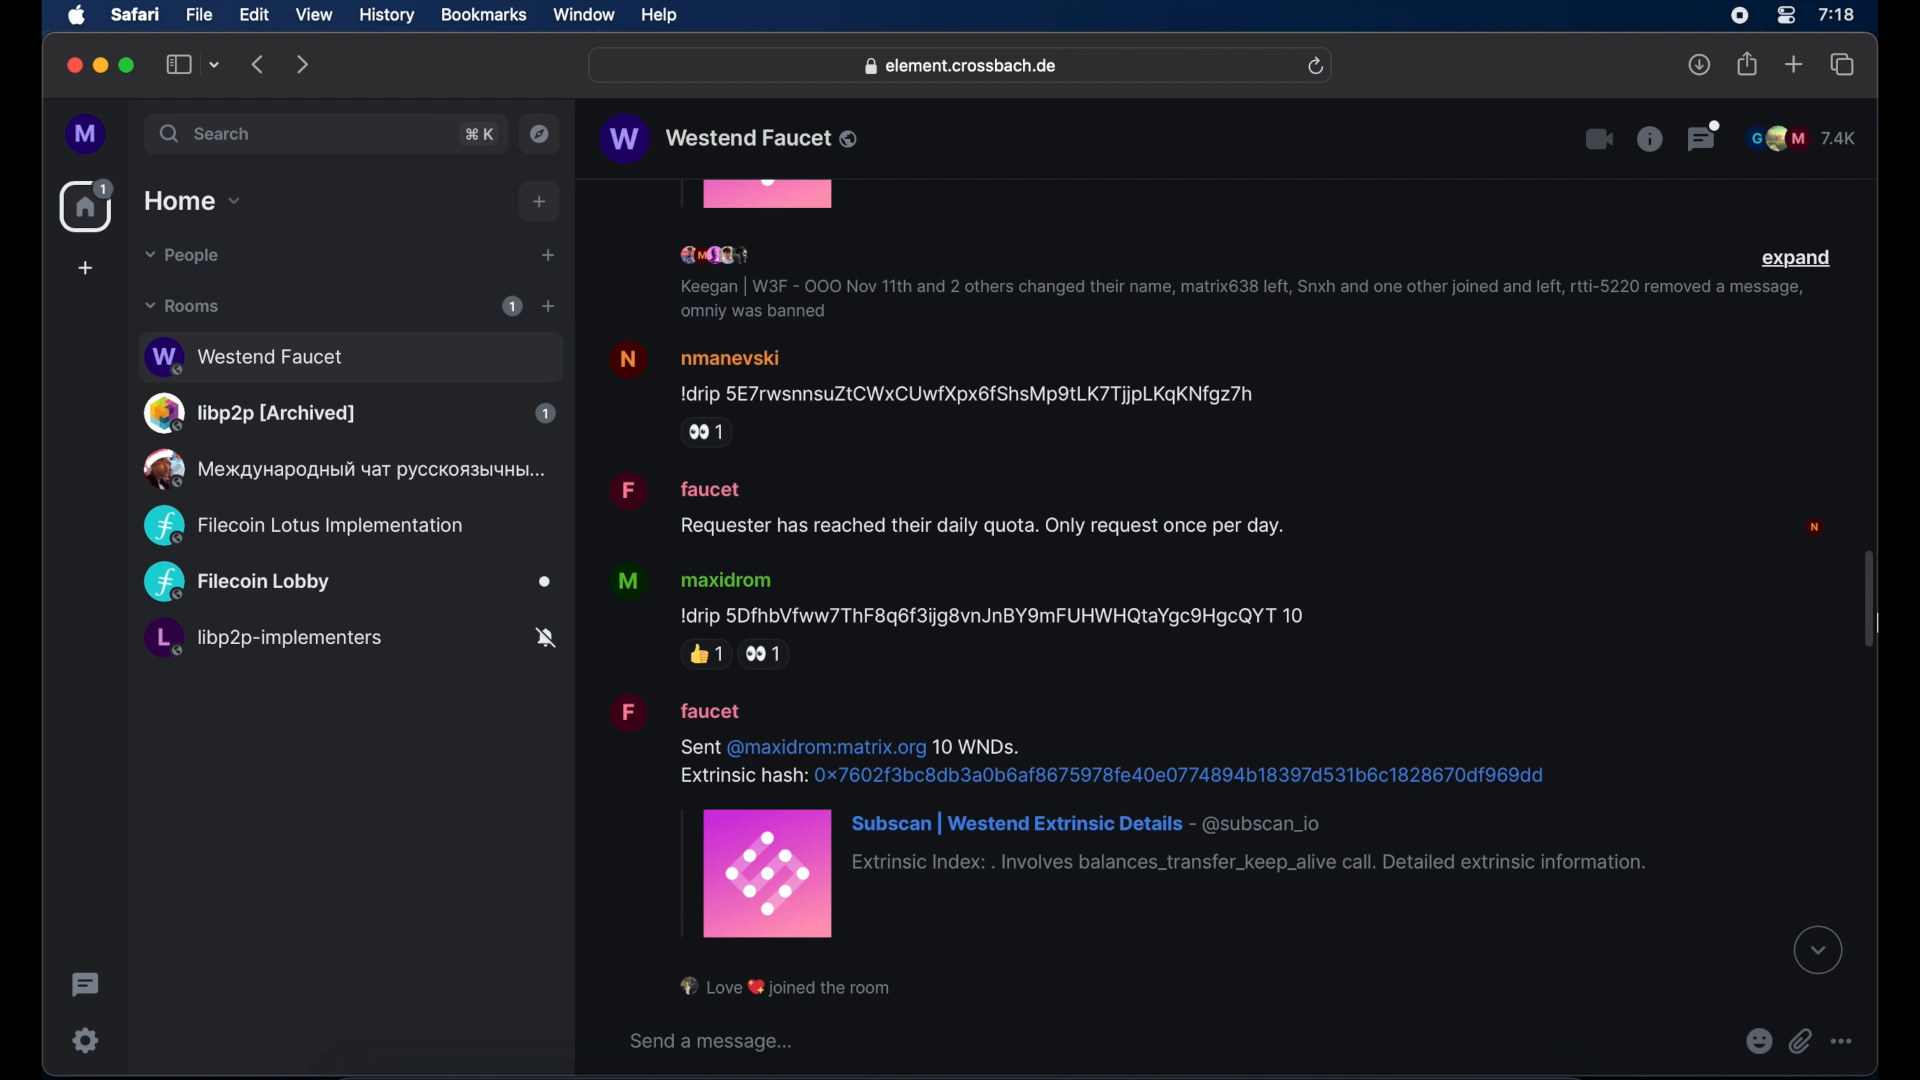 The height and width of the screenshot is (1080, 1920). Describe the element at coordinates (89, 206) in the screenshot. I see `home` at that location.